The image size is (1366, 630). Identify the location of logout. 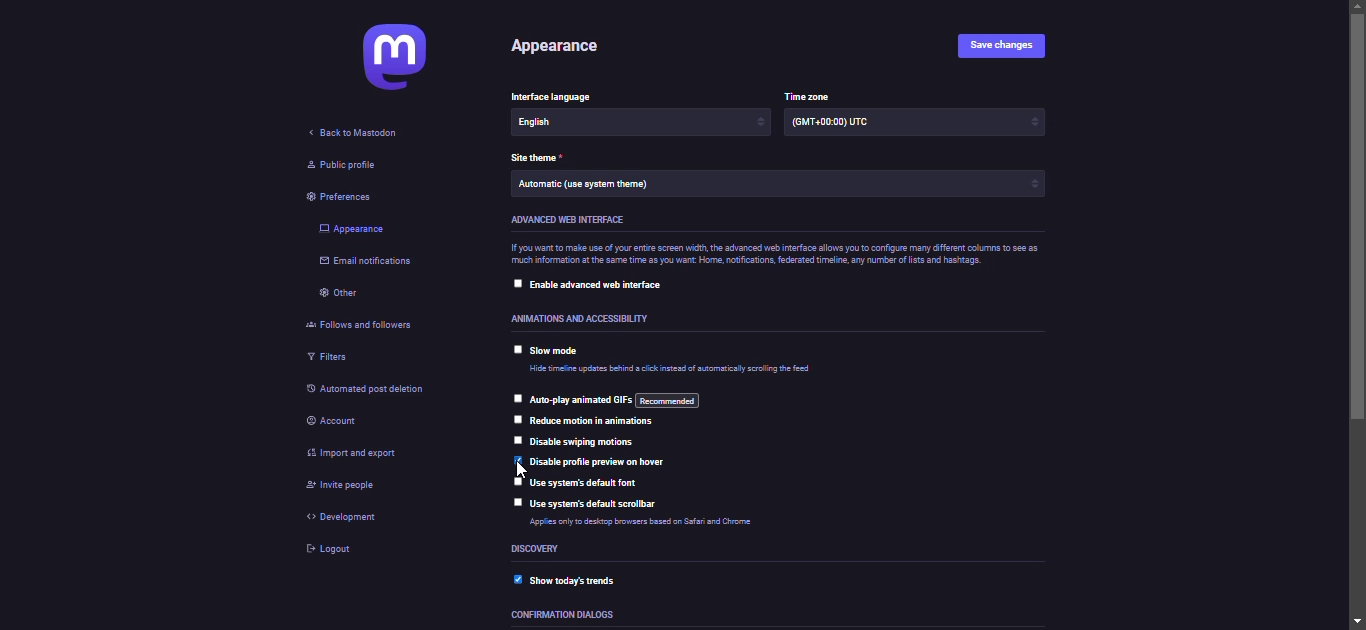
(328, 550).